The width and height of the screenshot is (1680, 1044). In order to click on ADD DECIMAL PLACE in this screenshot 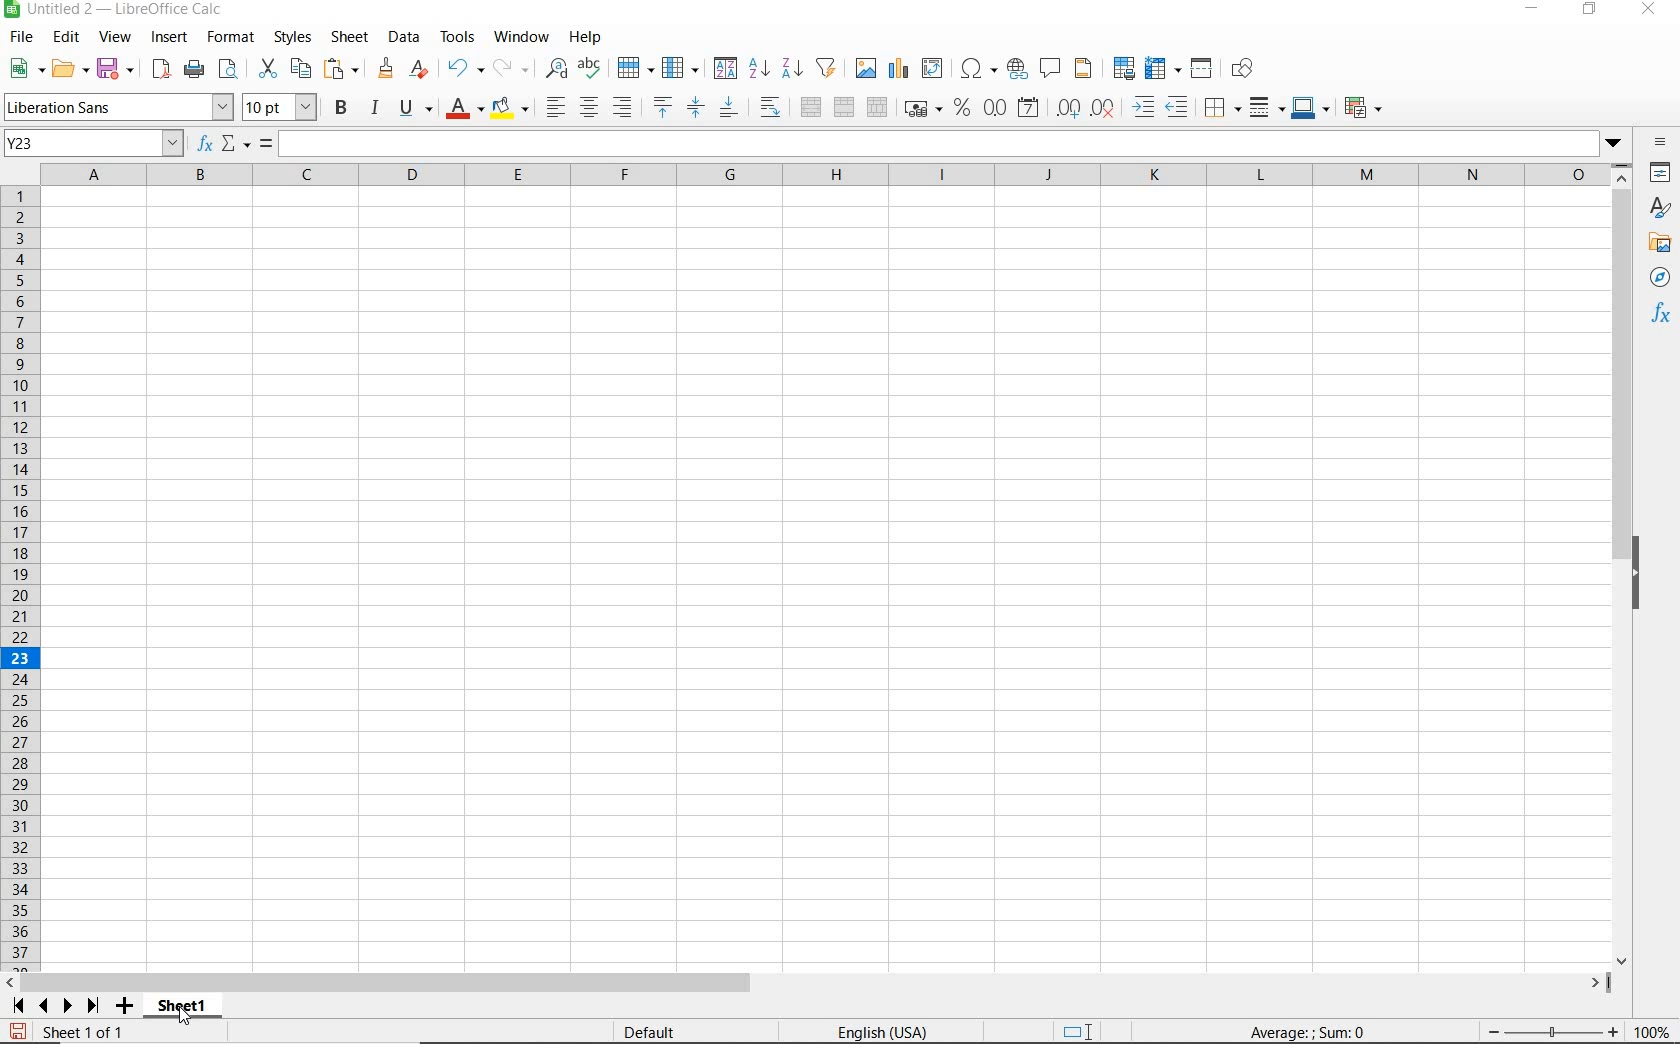, I will do `click(1067, 107)`.